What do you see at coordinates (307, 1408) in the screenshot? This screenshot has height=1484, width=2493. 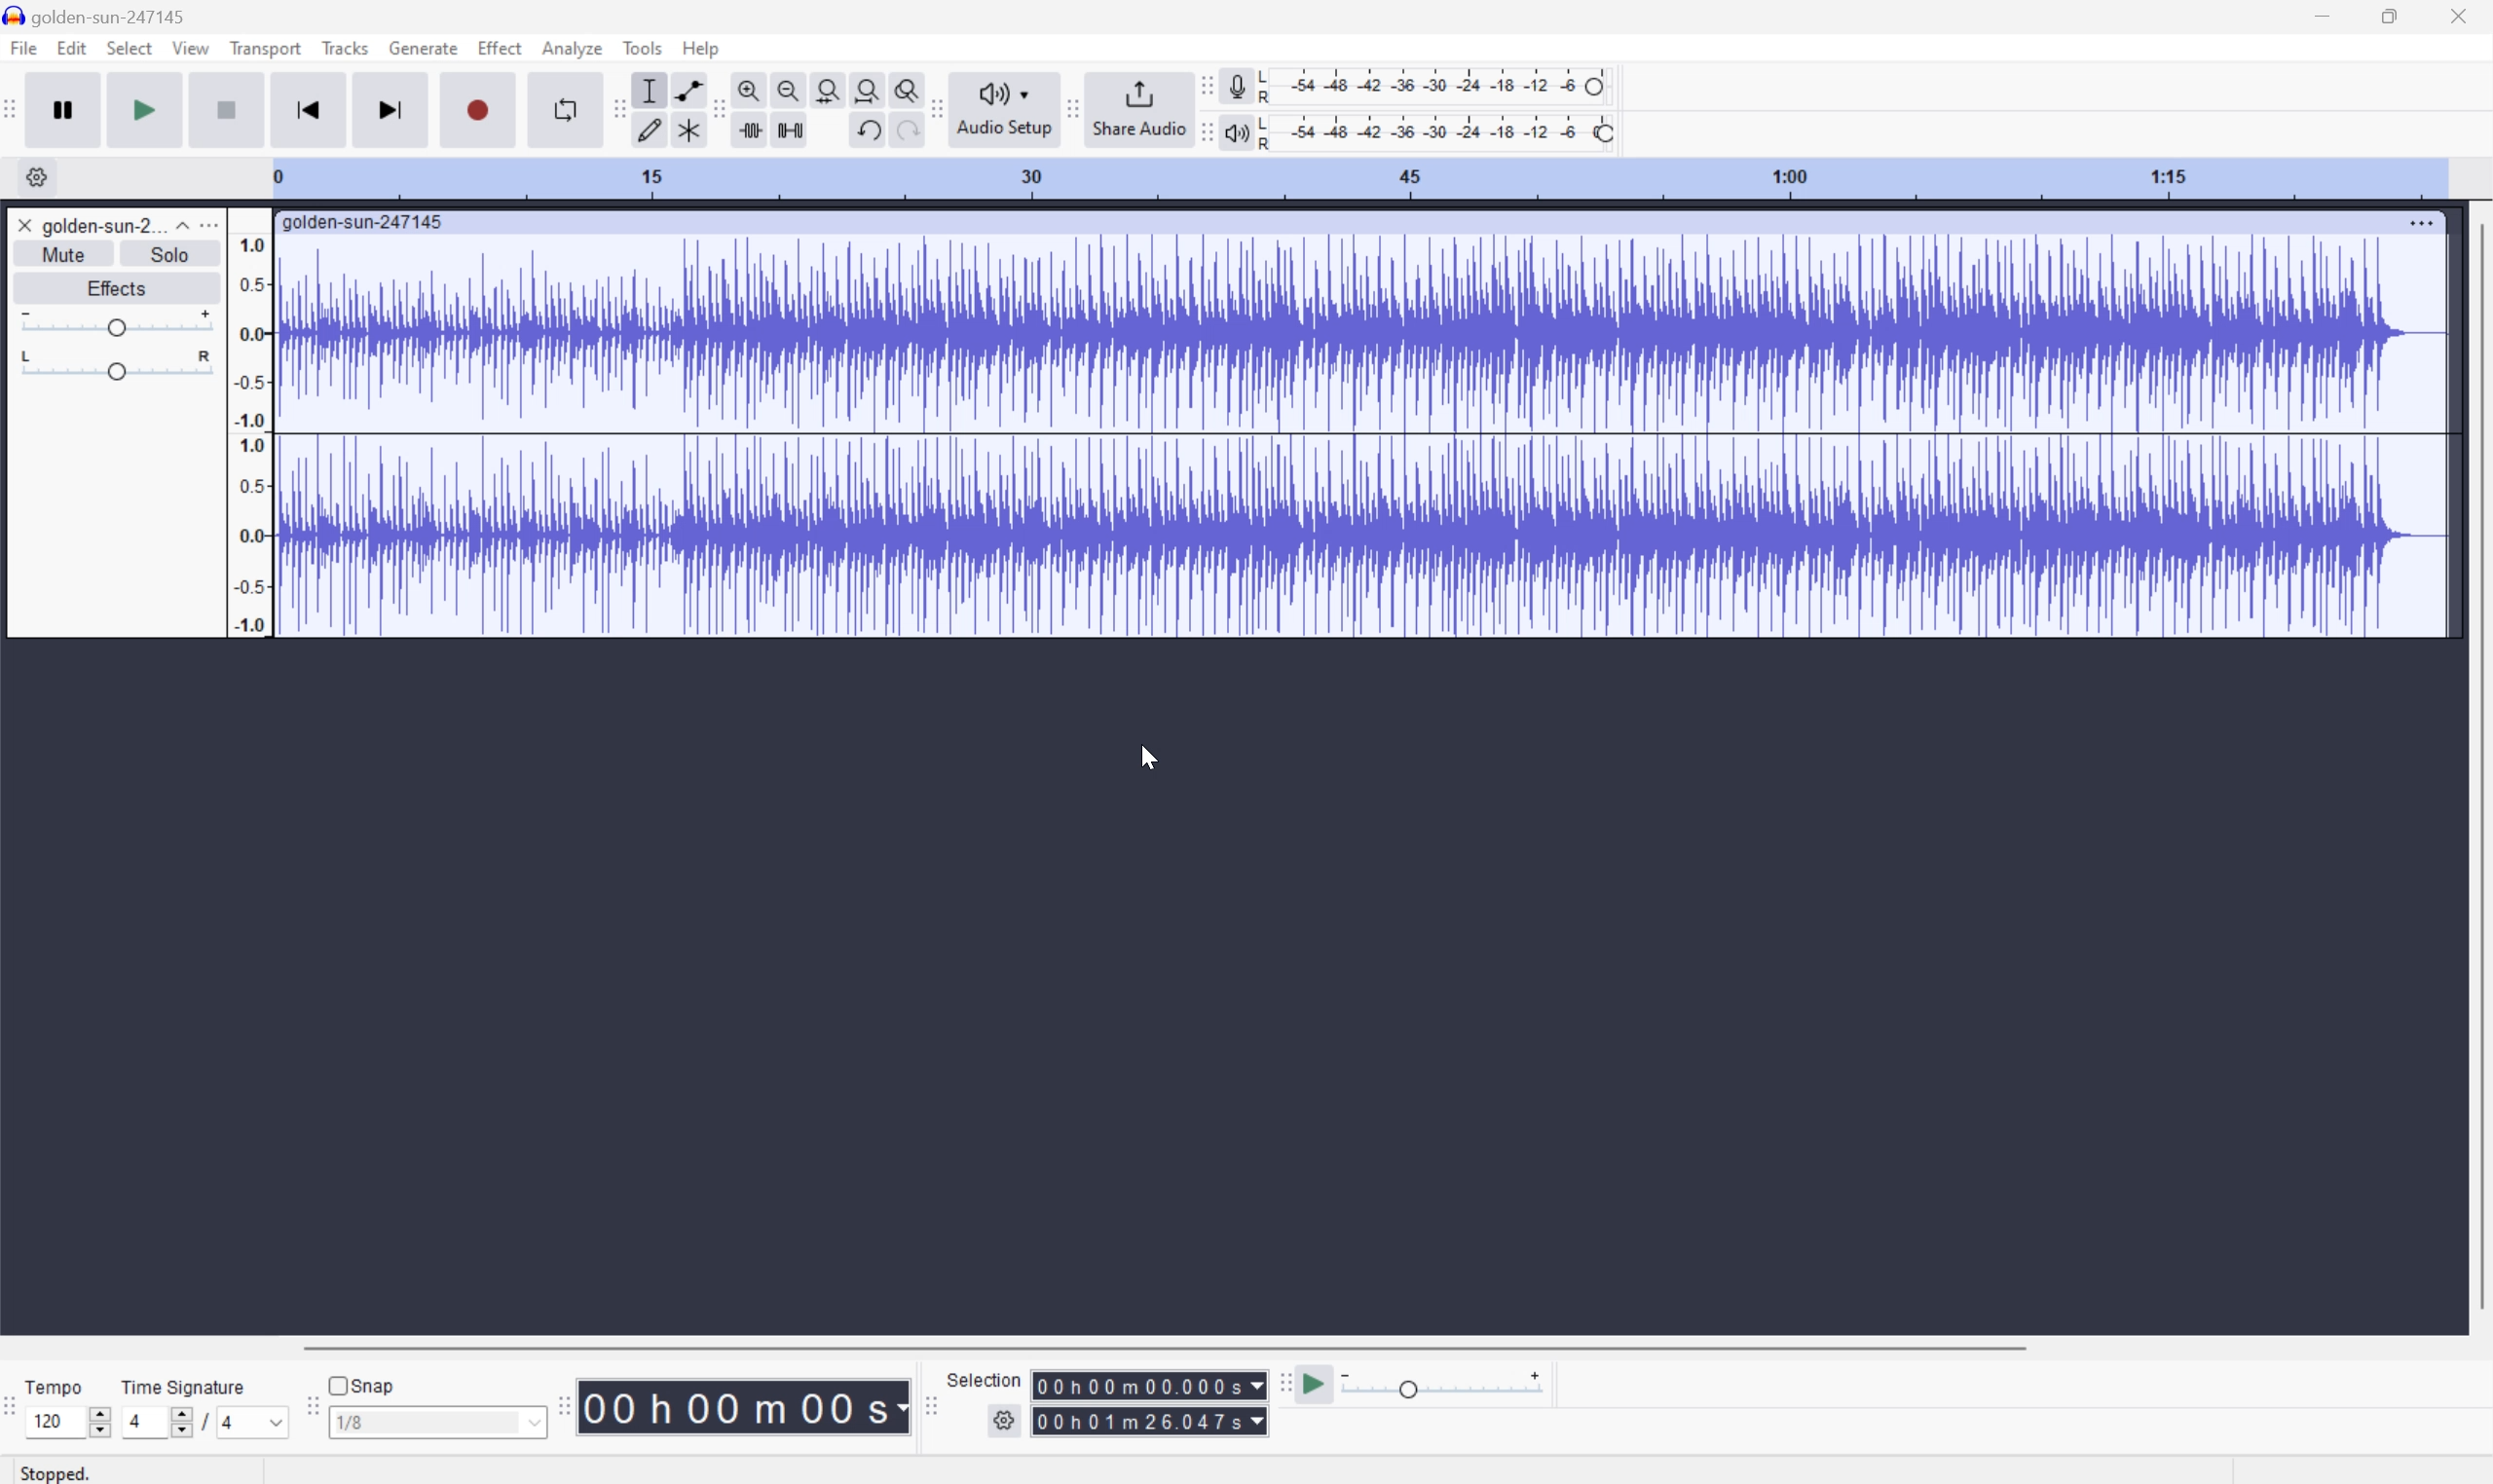 I see `Audacity Snapping toobar` at bounding box center [307, 1408].